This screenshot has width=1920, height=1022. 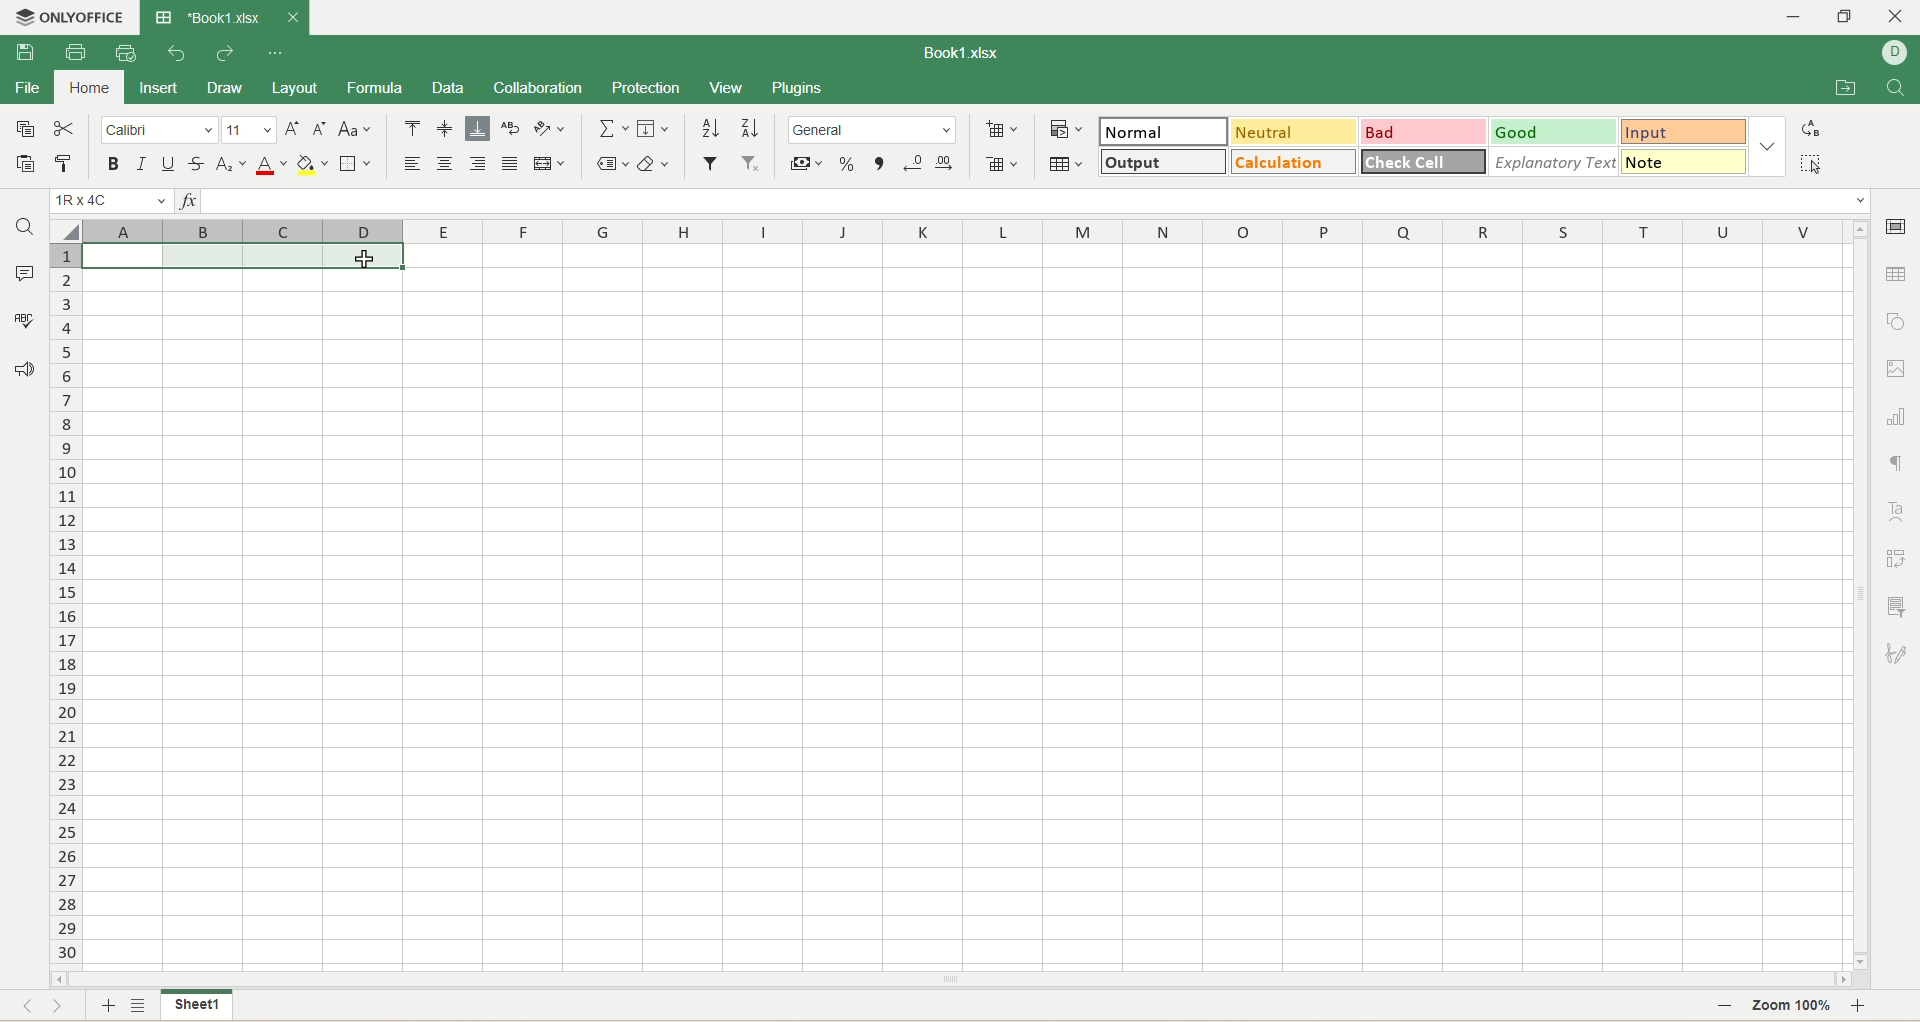 What do you see at coordinates (199, 162) in the screenshot?
I see `strikethrough` at bounding box center [199, 162].